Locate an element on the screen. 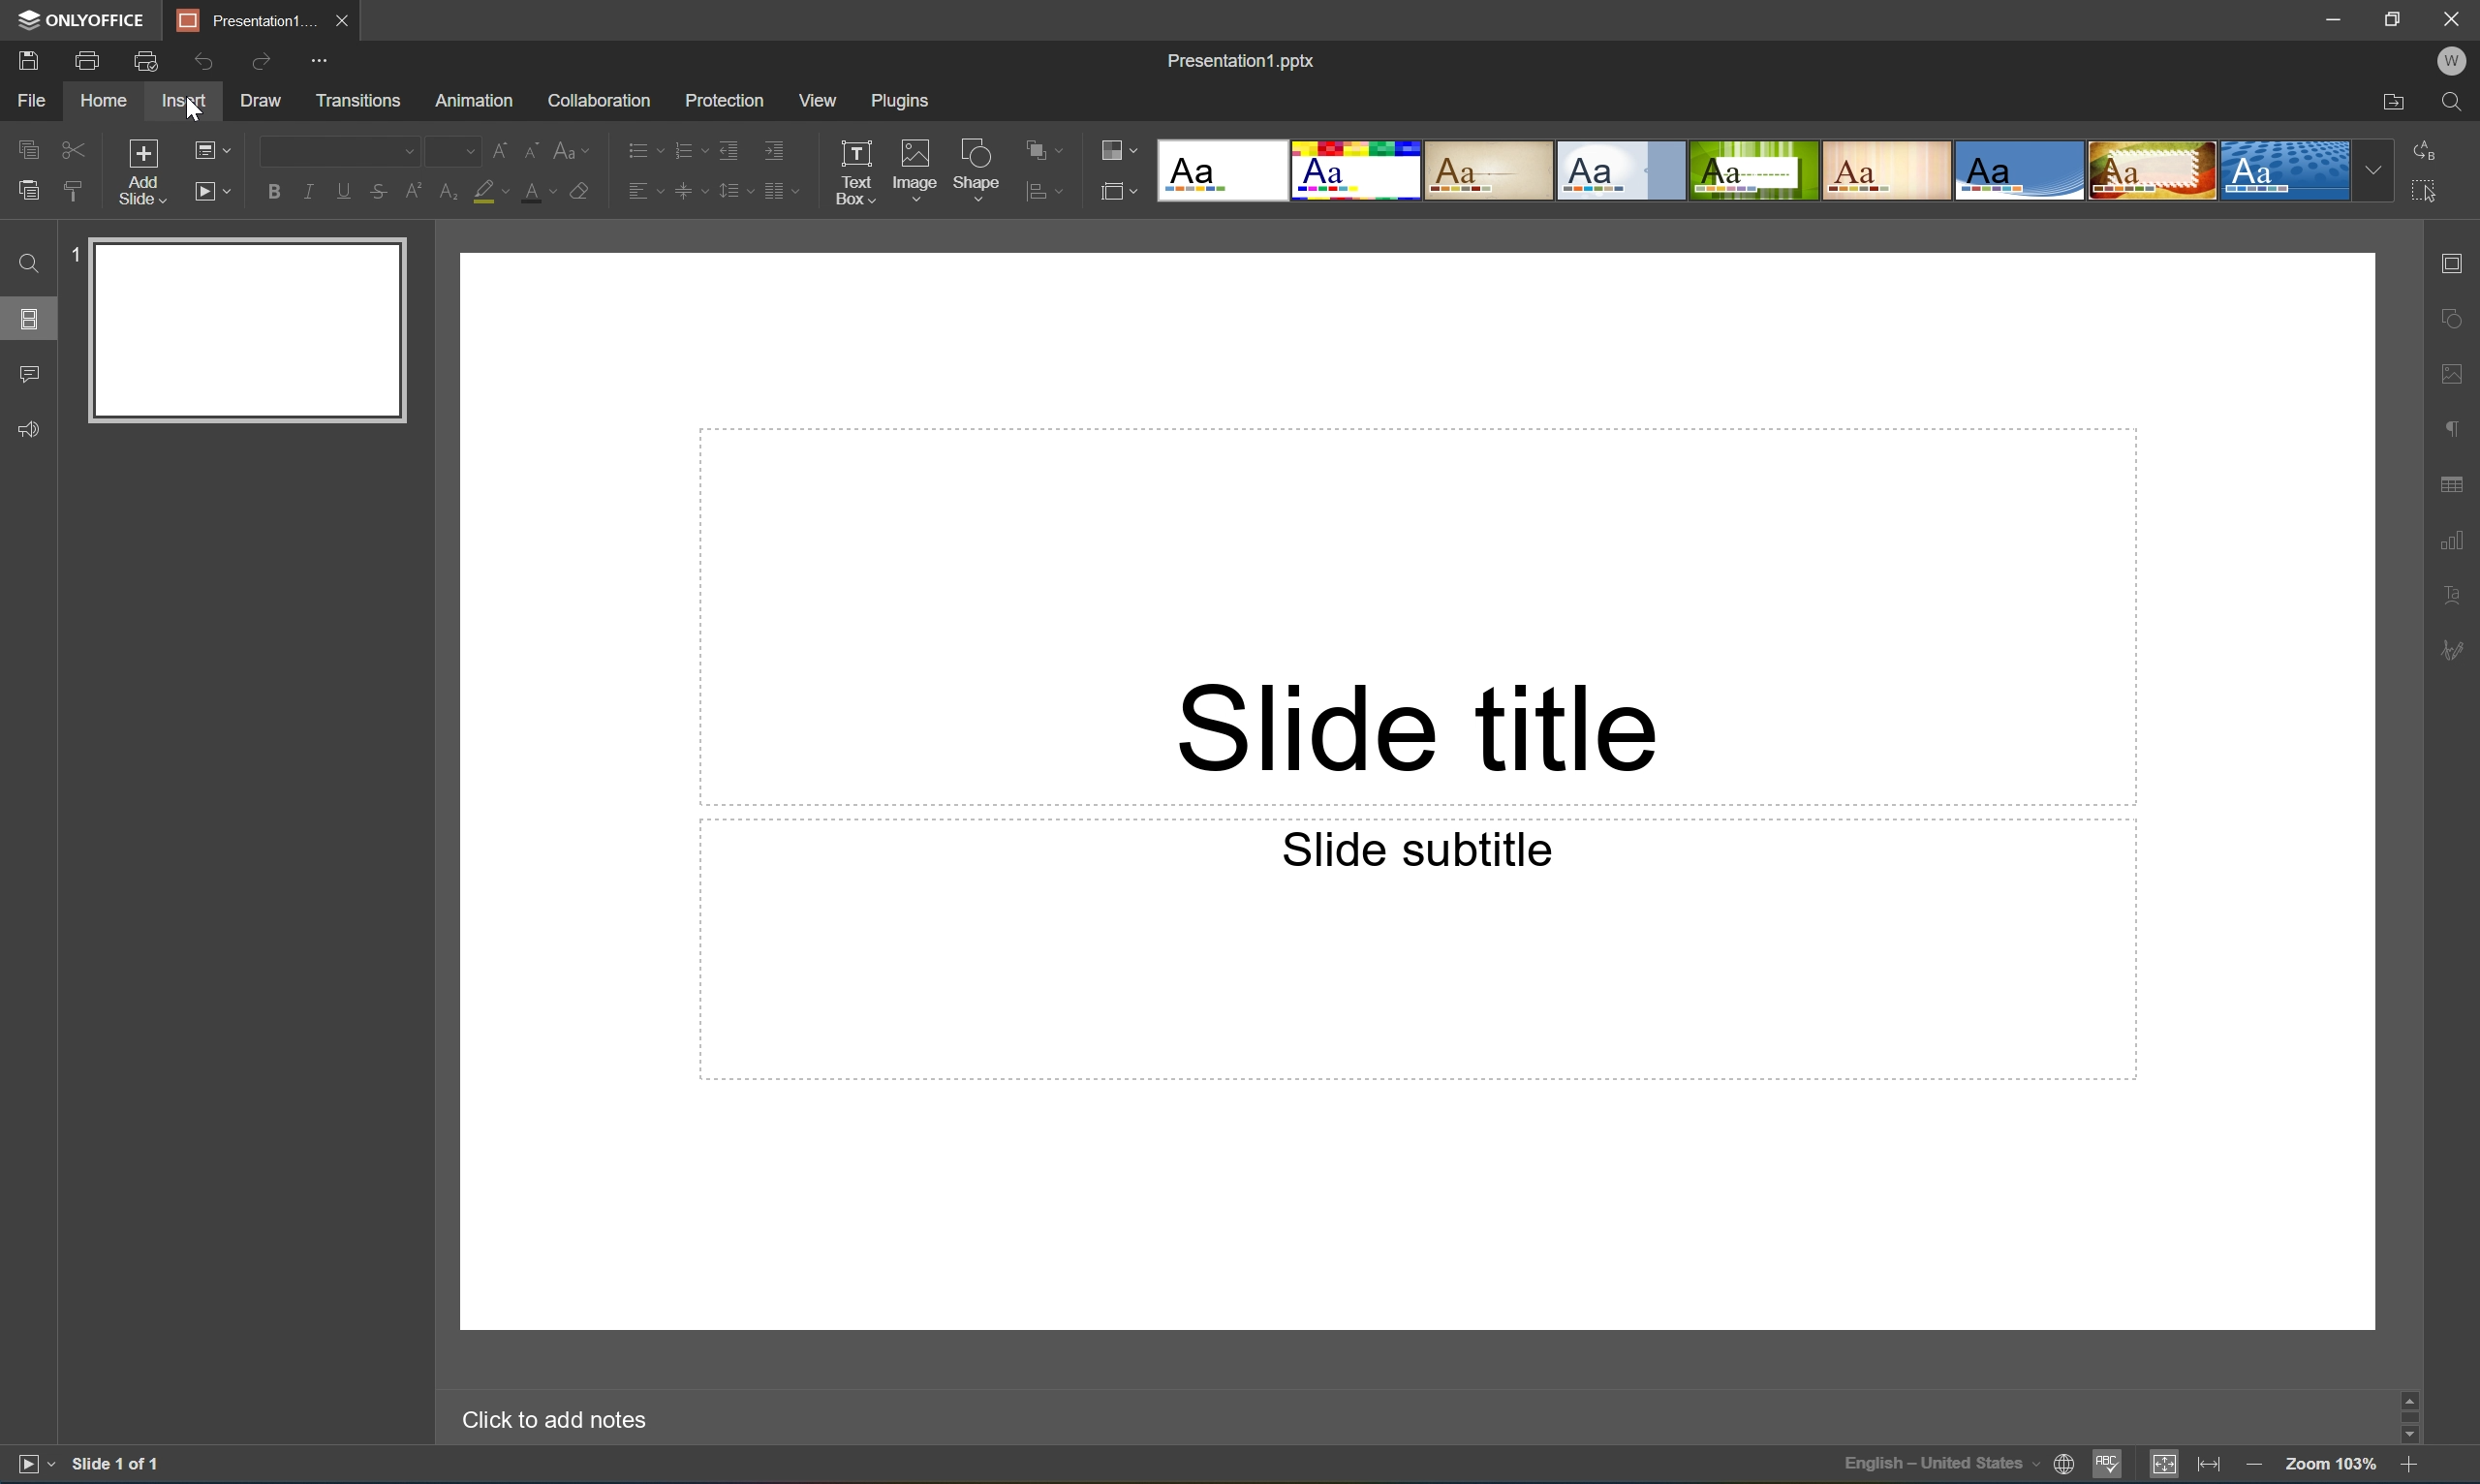 This screenshot has height=1484, width=2480. Close is located at coordinates (2458, 17).